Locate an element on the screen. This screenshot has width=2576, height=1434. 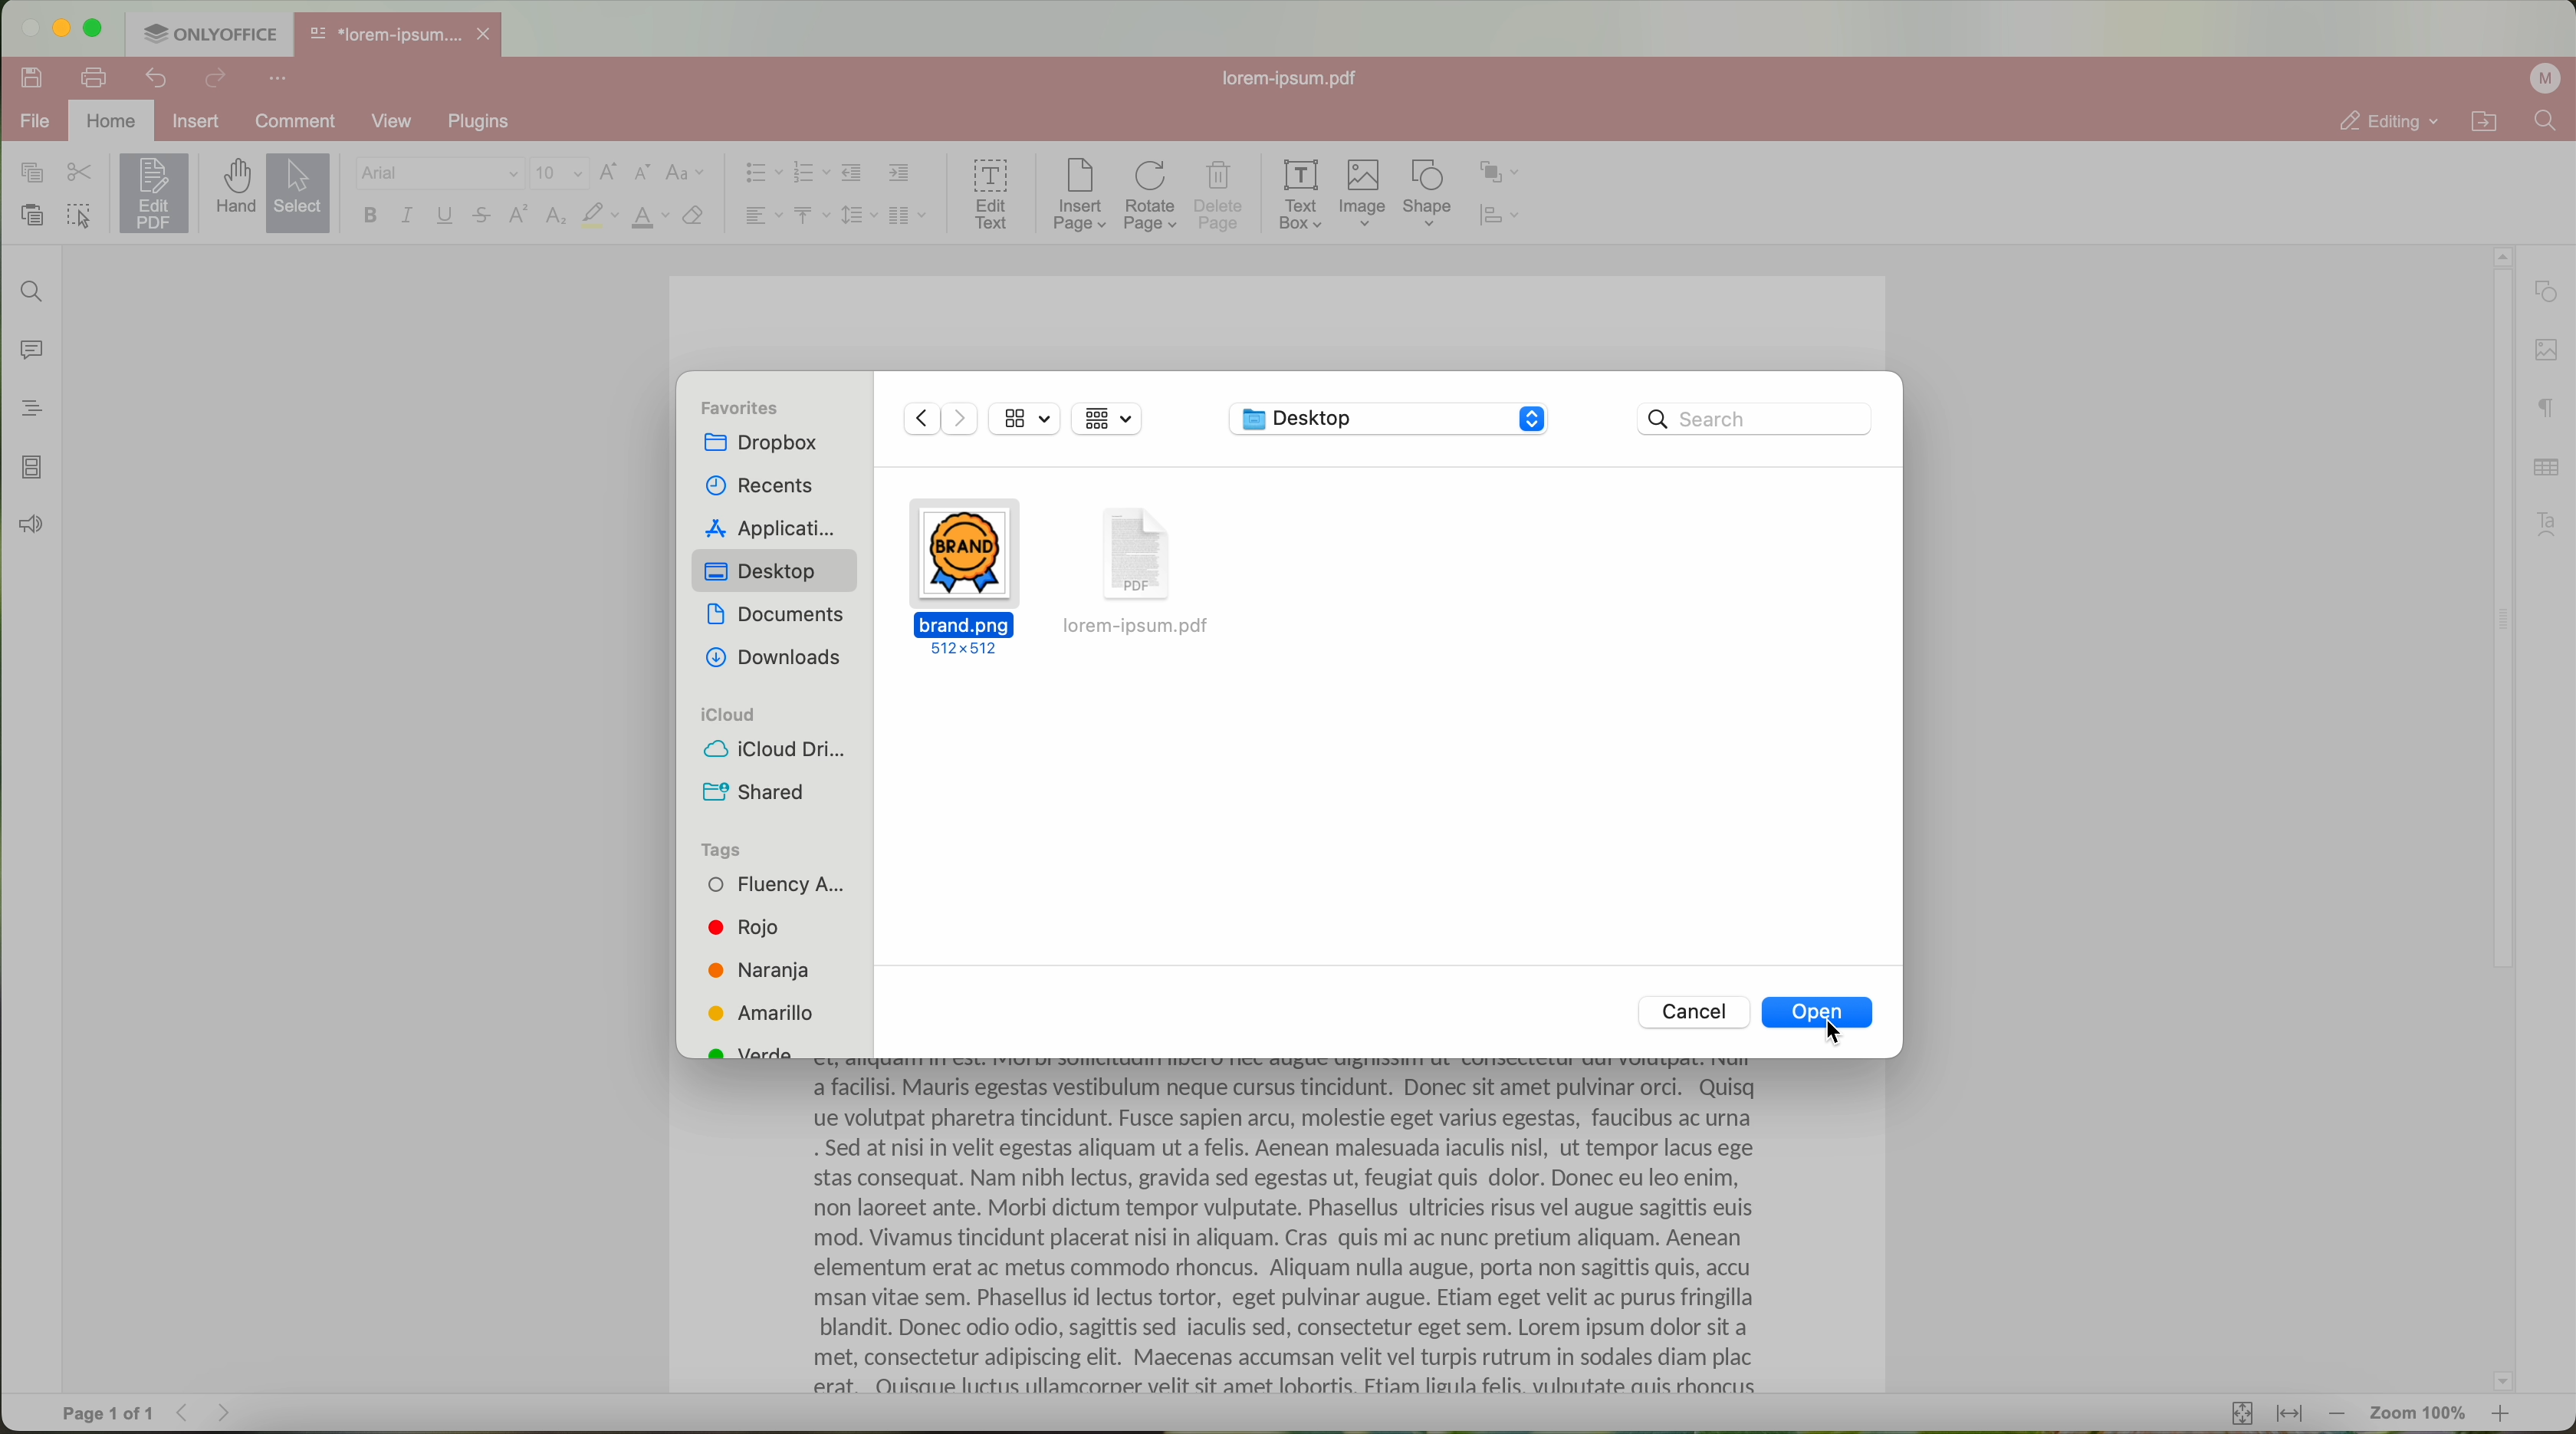
grid view is located at coordinates (1110, 419).